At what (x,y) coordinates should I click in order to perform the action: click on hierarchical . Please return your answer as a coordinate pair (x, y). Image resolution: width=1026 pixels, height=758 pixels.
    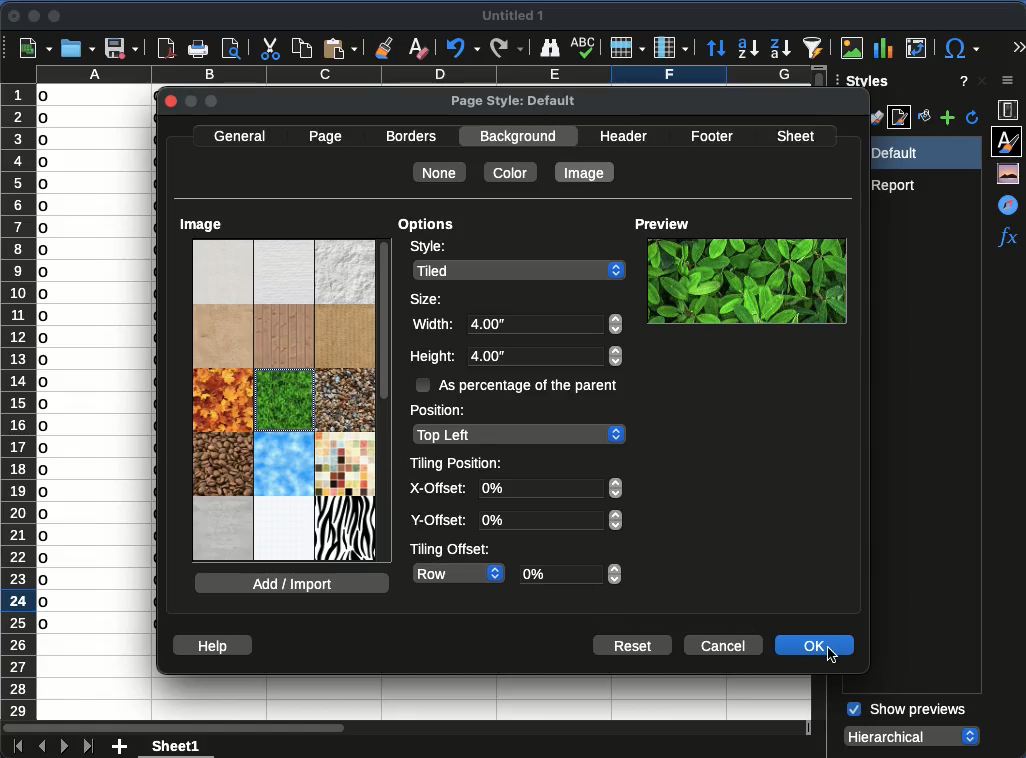
    Looking at the image, I should click on (914, 735).